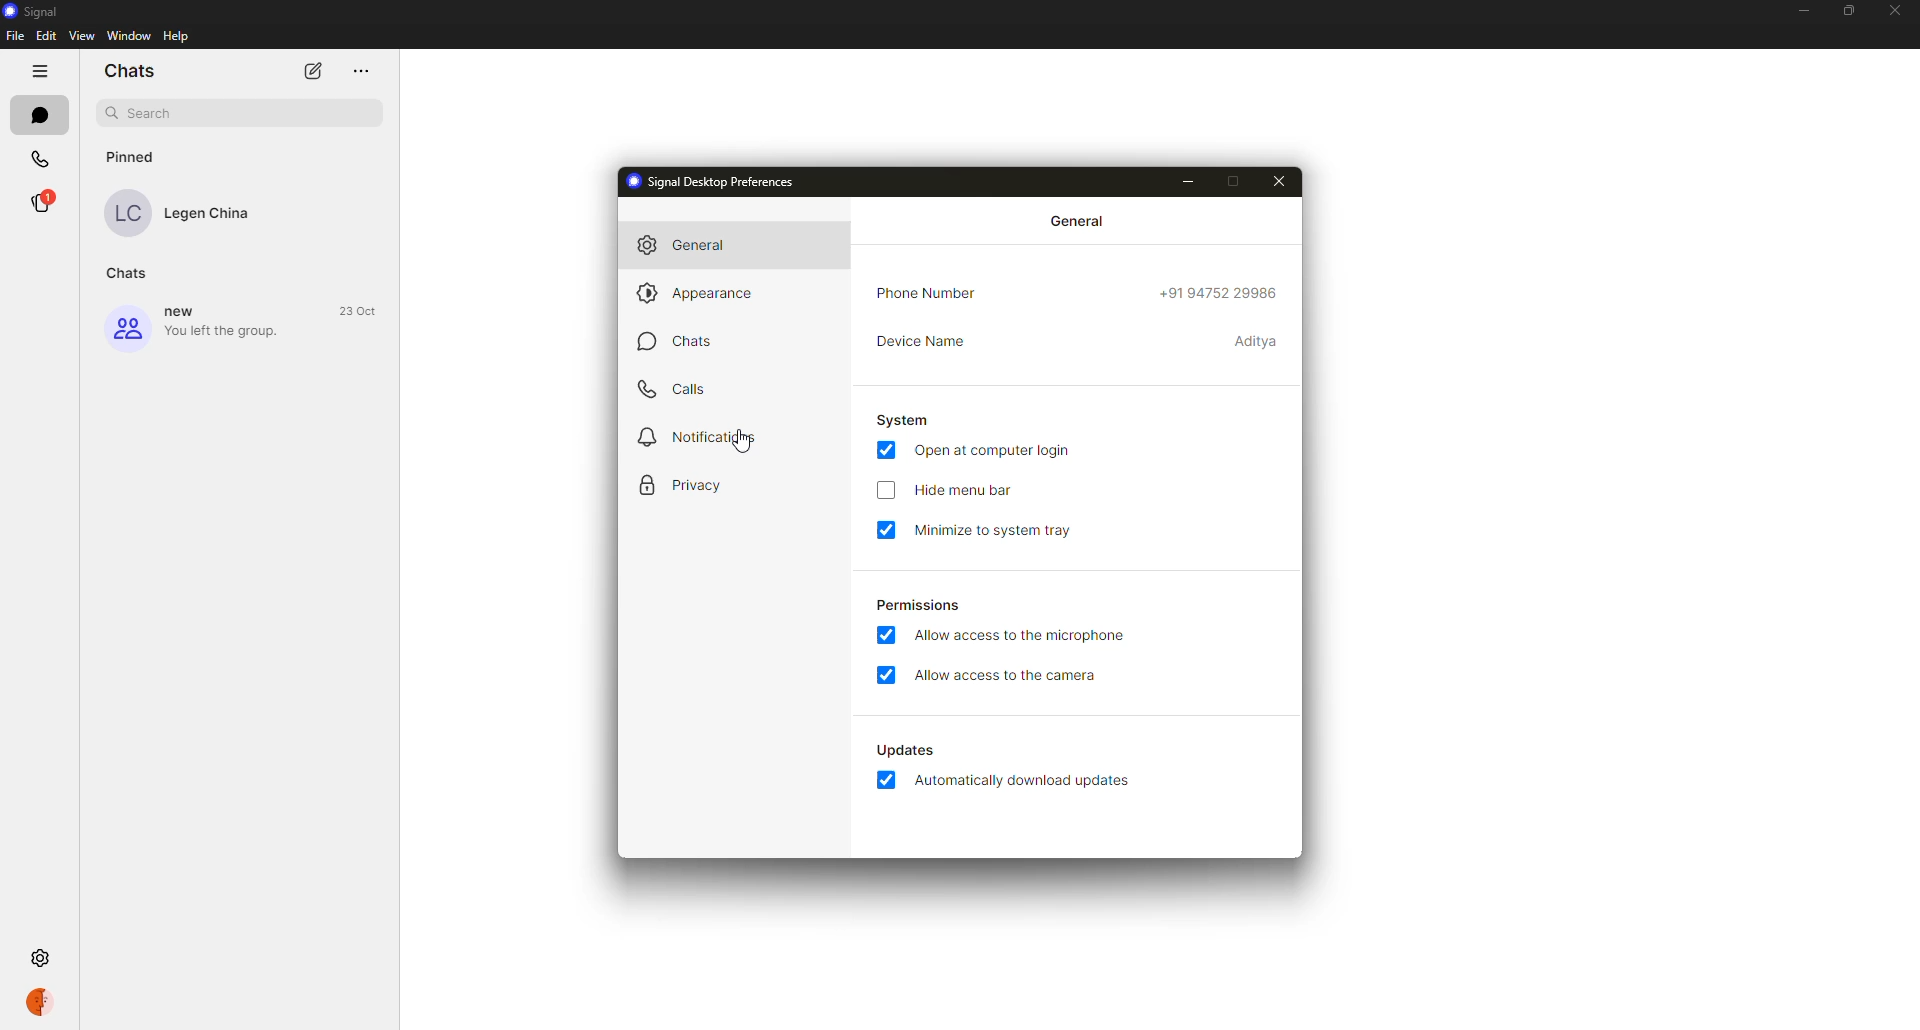 This screenshot has width=1920, height=1030. What do you see at coordinates (40, 160) in the screenshot?
I see `Calls` at bounding box center [40, 160].